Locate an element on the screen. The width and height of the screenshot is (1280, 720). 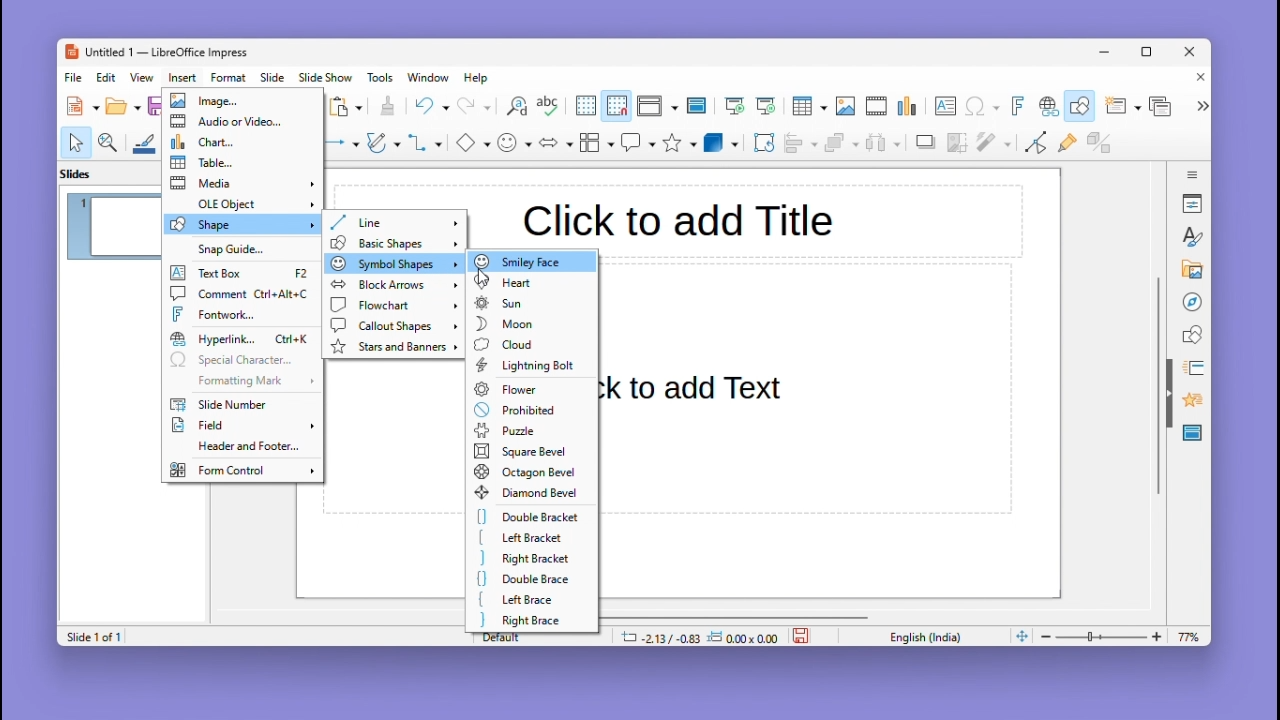
Textbox is located at coordinates (242, 274).